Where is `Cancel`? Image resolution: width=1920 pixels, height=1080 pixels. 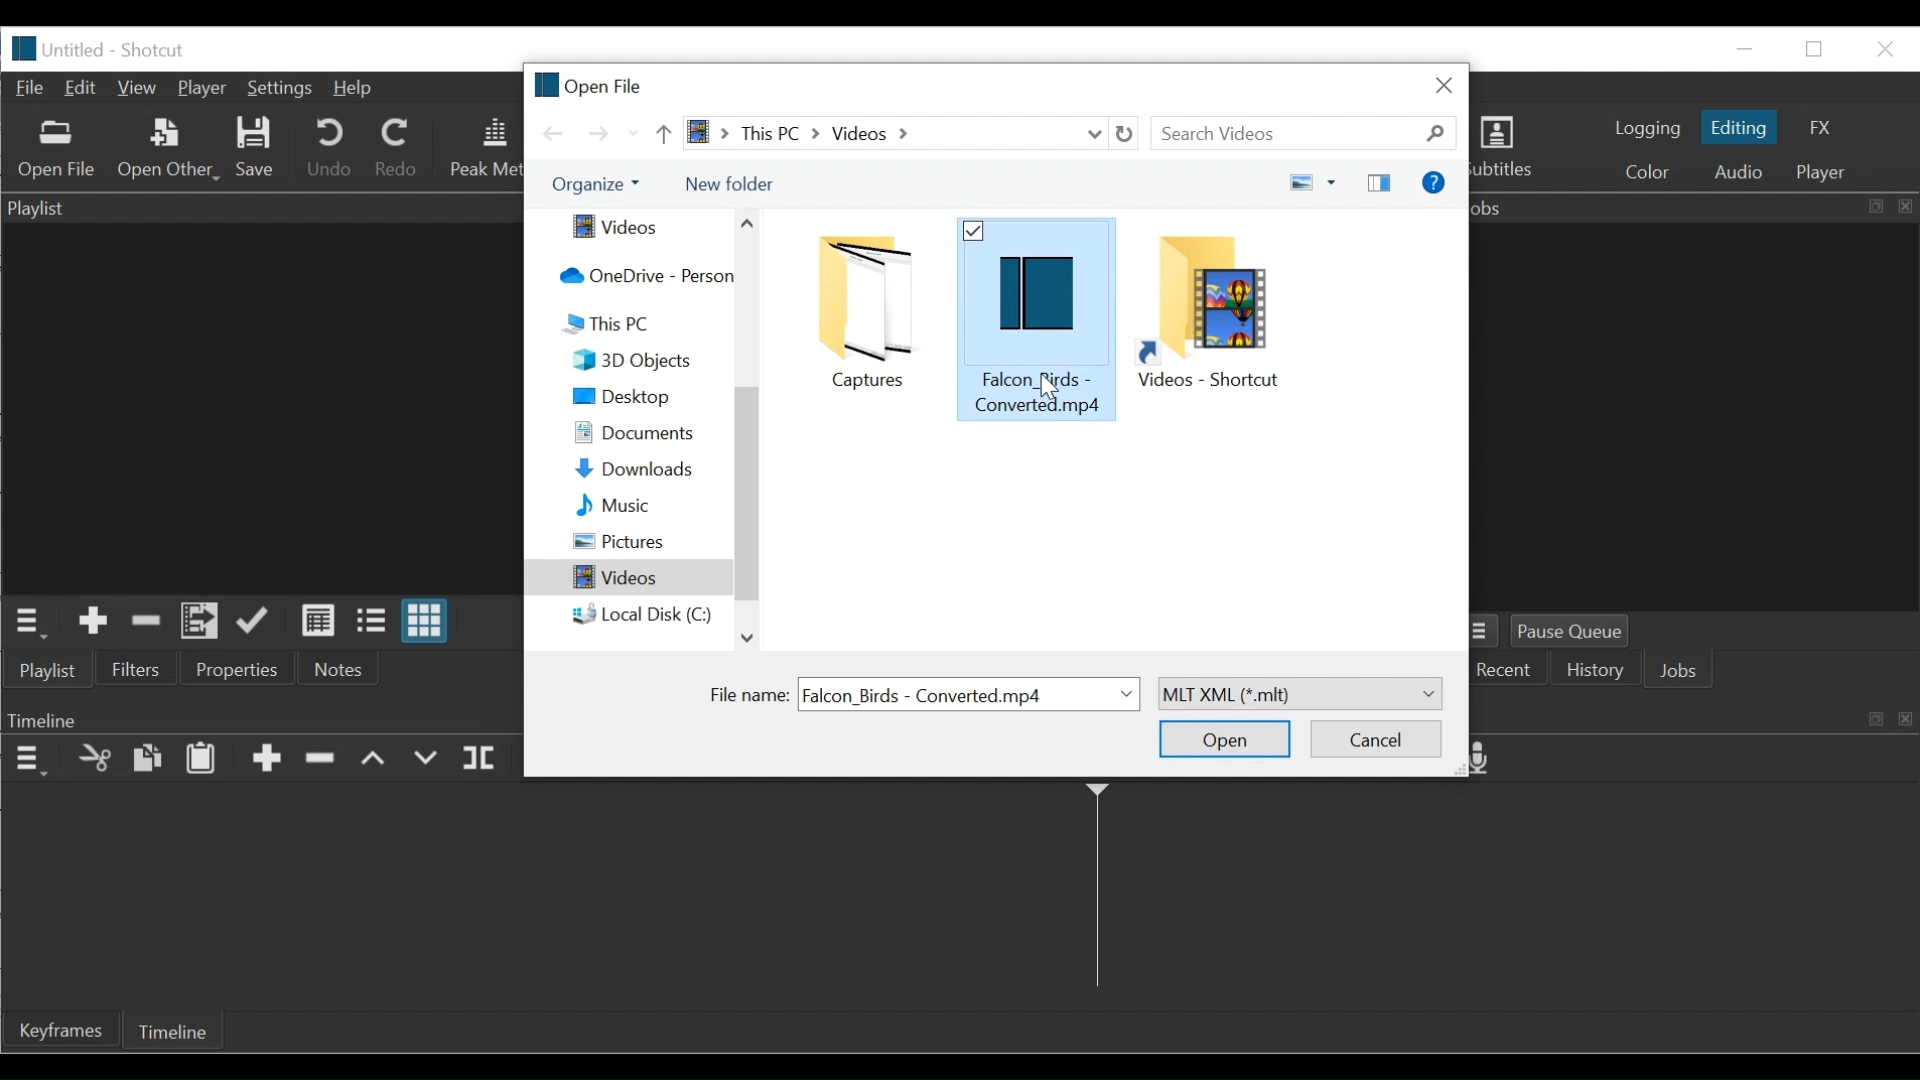 Cancel is located at coordinates (1375, 738).